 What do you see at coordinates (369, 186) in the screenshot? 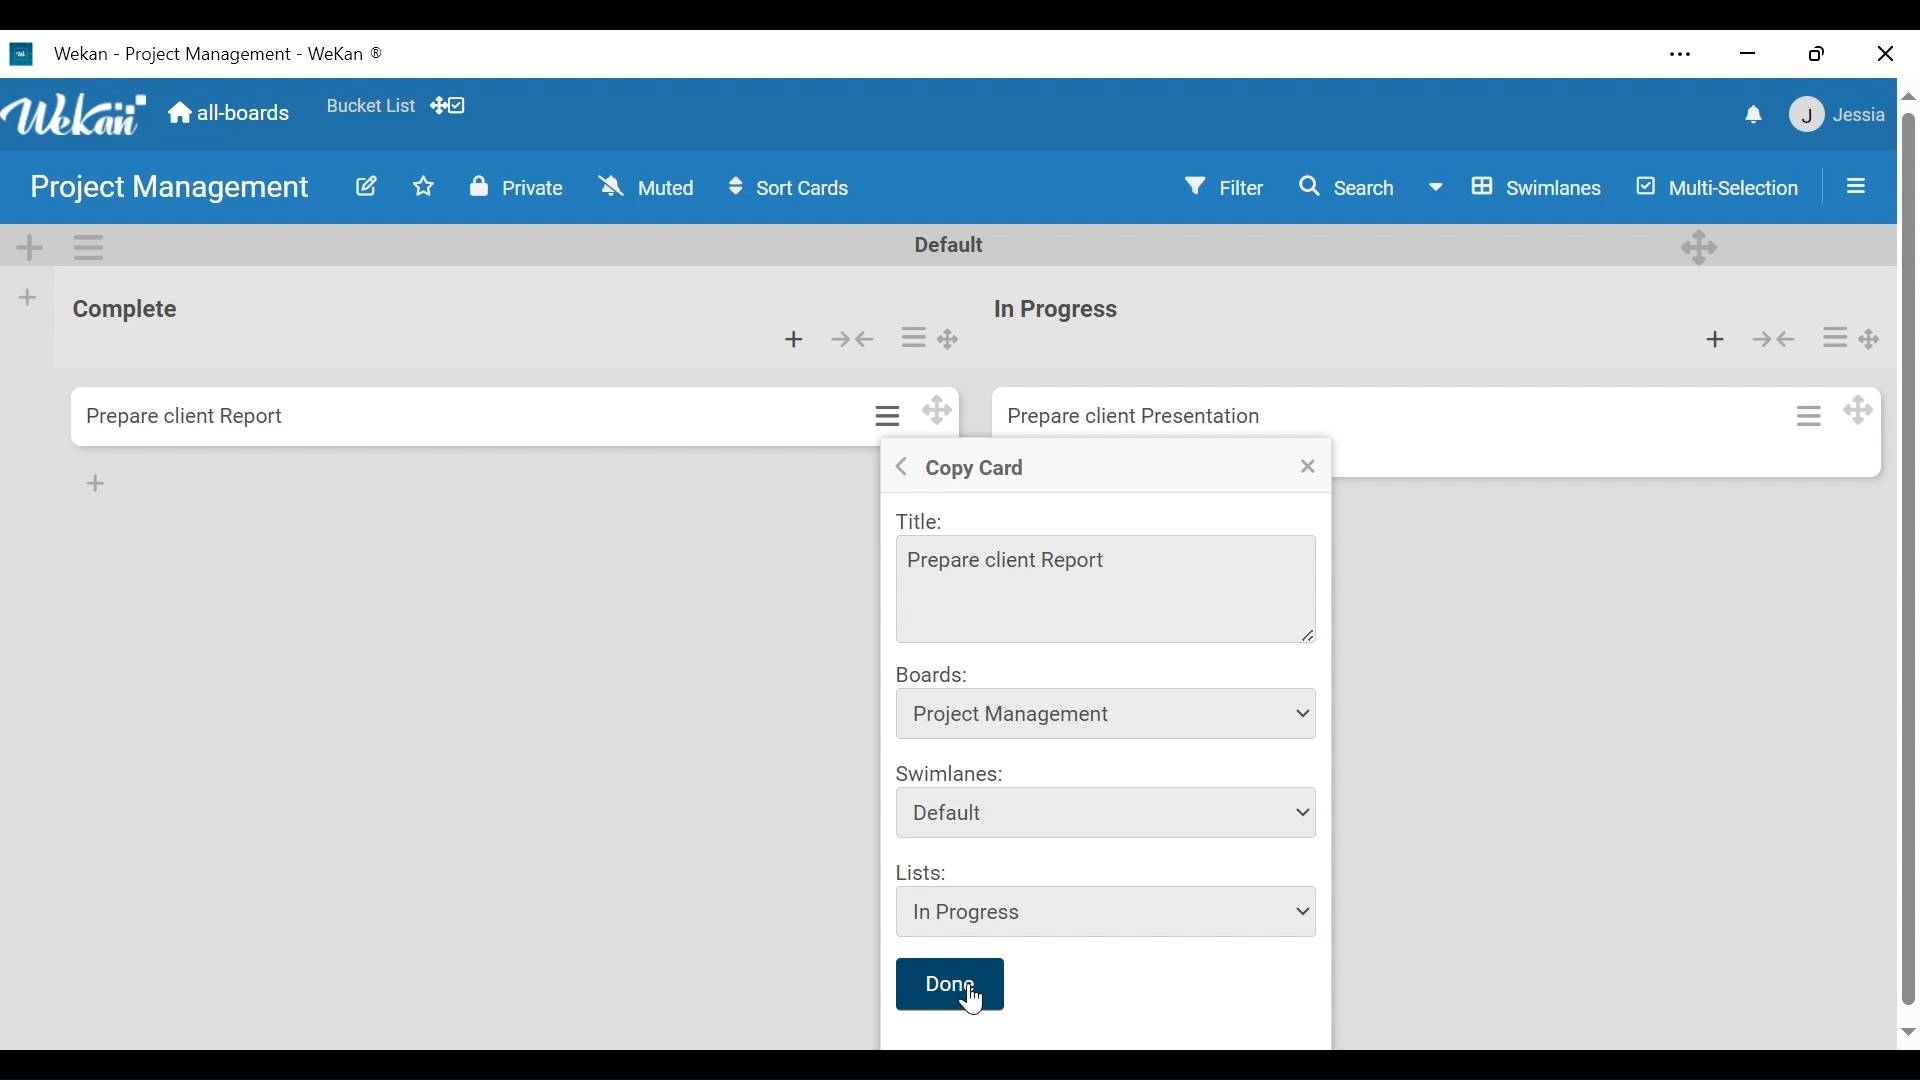
I see `Edit` at bounding box center [369, 186].